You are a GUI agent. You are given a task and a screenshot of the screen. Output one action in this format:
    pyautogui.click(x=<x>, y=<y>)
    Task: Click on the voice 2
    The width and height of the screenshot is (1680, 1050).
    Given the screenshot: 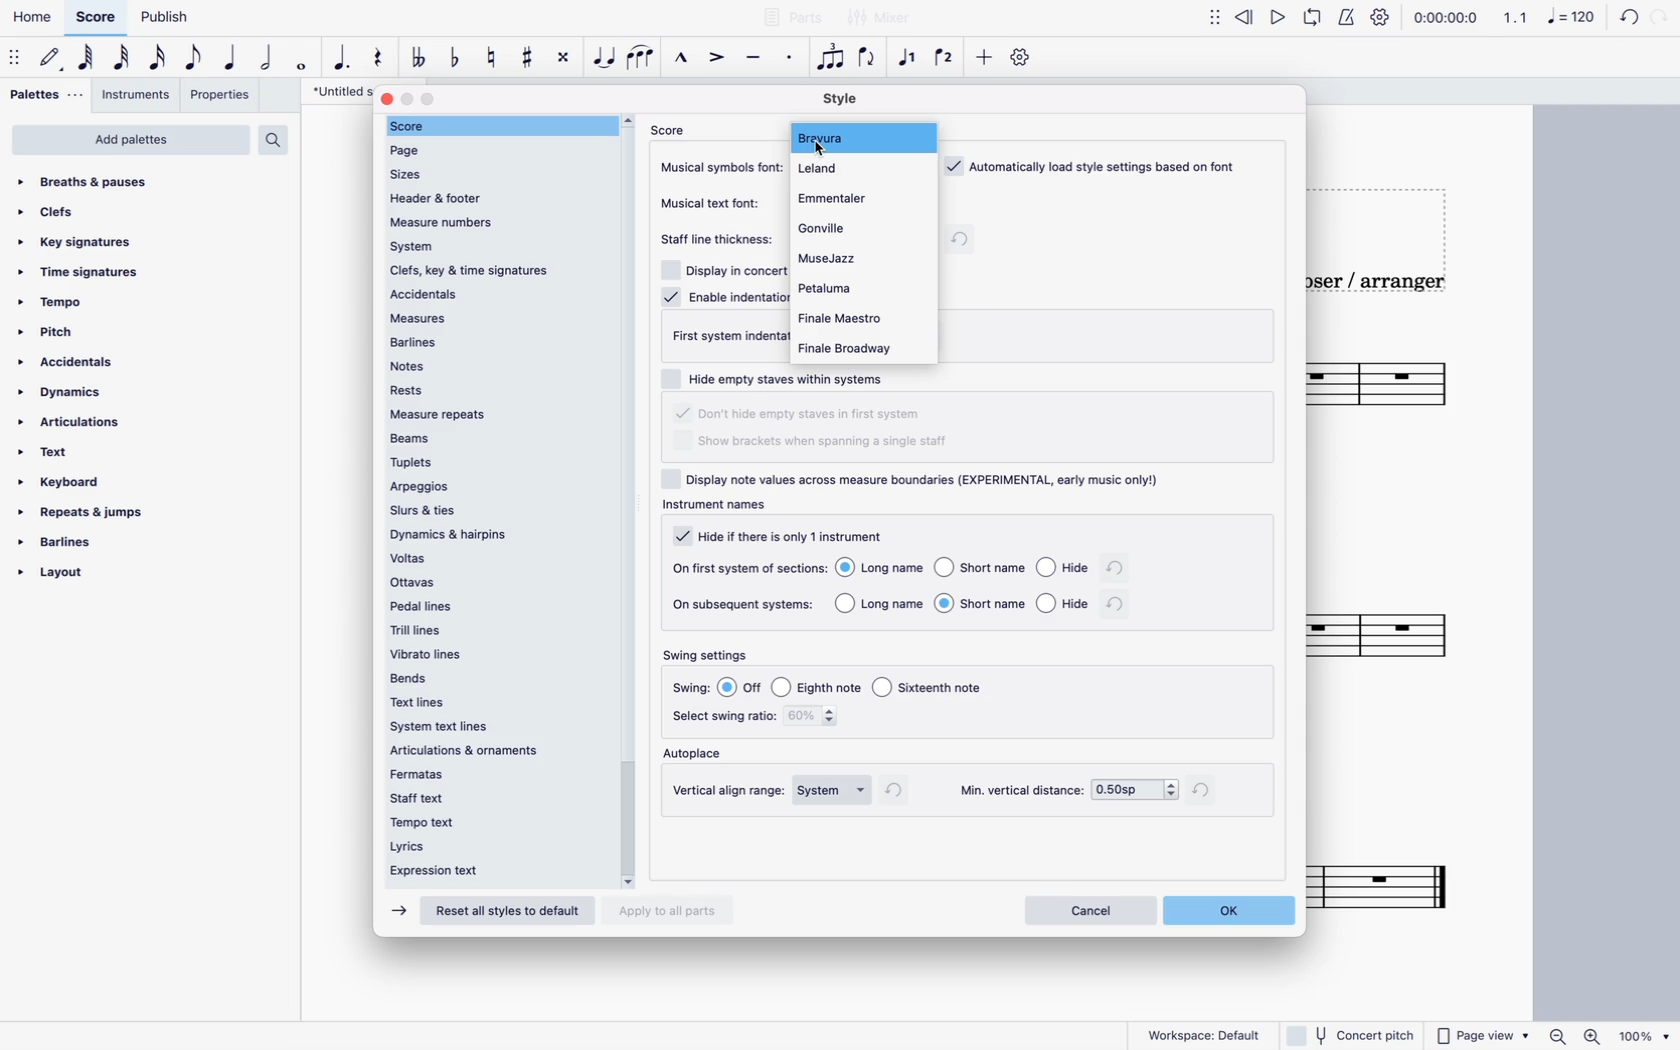 What is the action you would take?
    pyautogui.click(x=946, y=58)
    